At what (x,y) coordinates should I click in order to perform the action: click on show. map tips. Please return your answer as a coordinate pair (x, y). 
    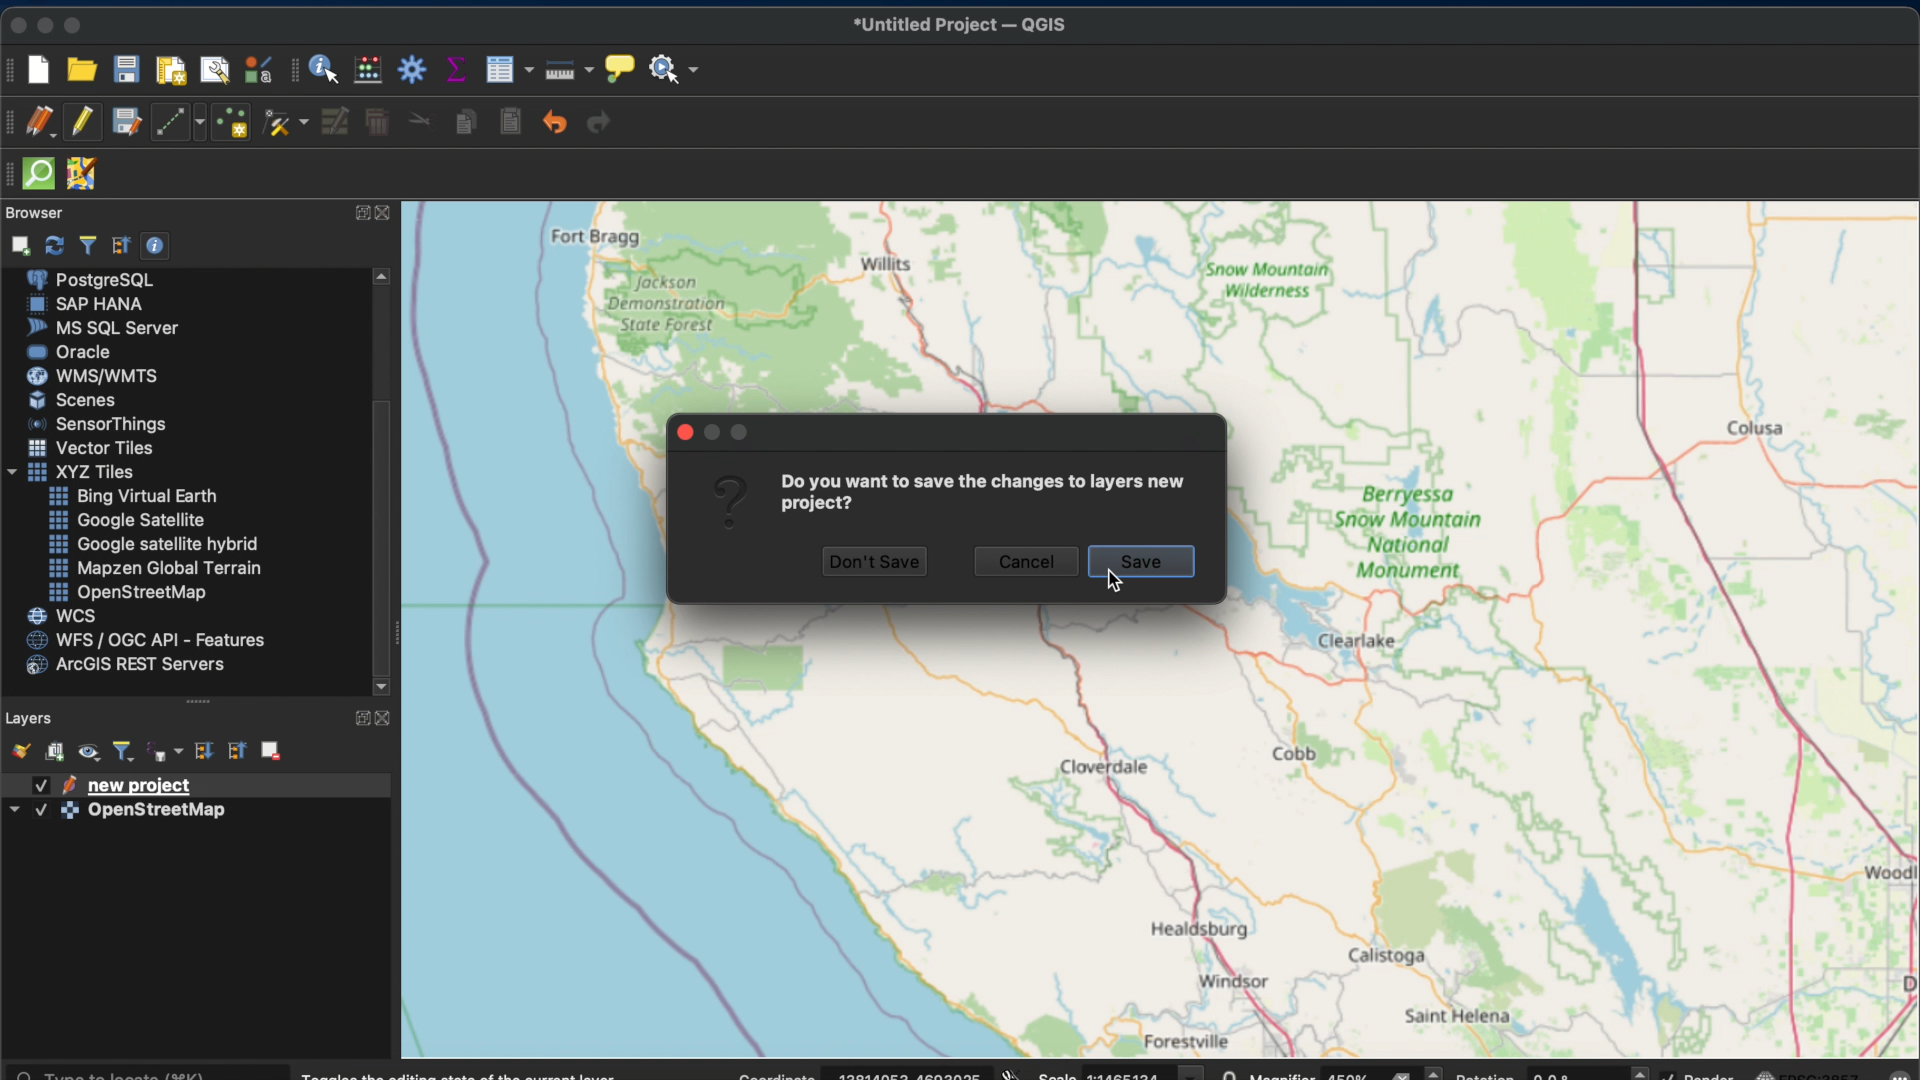
    Looking at the image, I should click on (617, 67).